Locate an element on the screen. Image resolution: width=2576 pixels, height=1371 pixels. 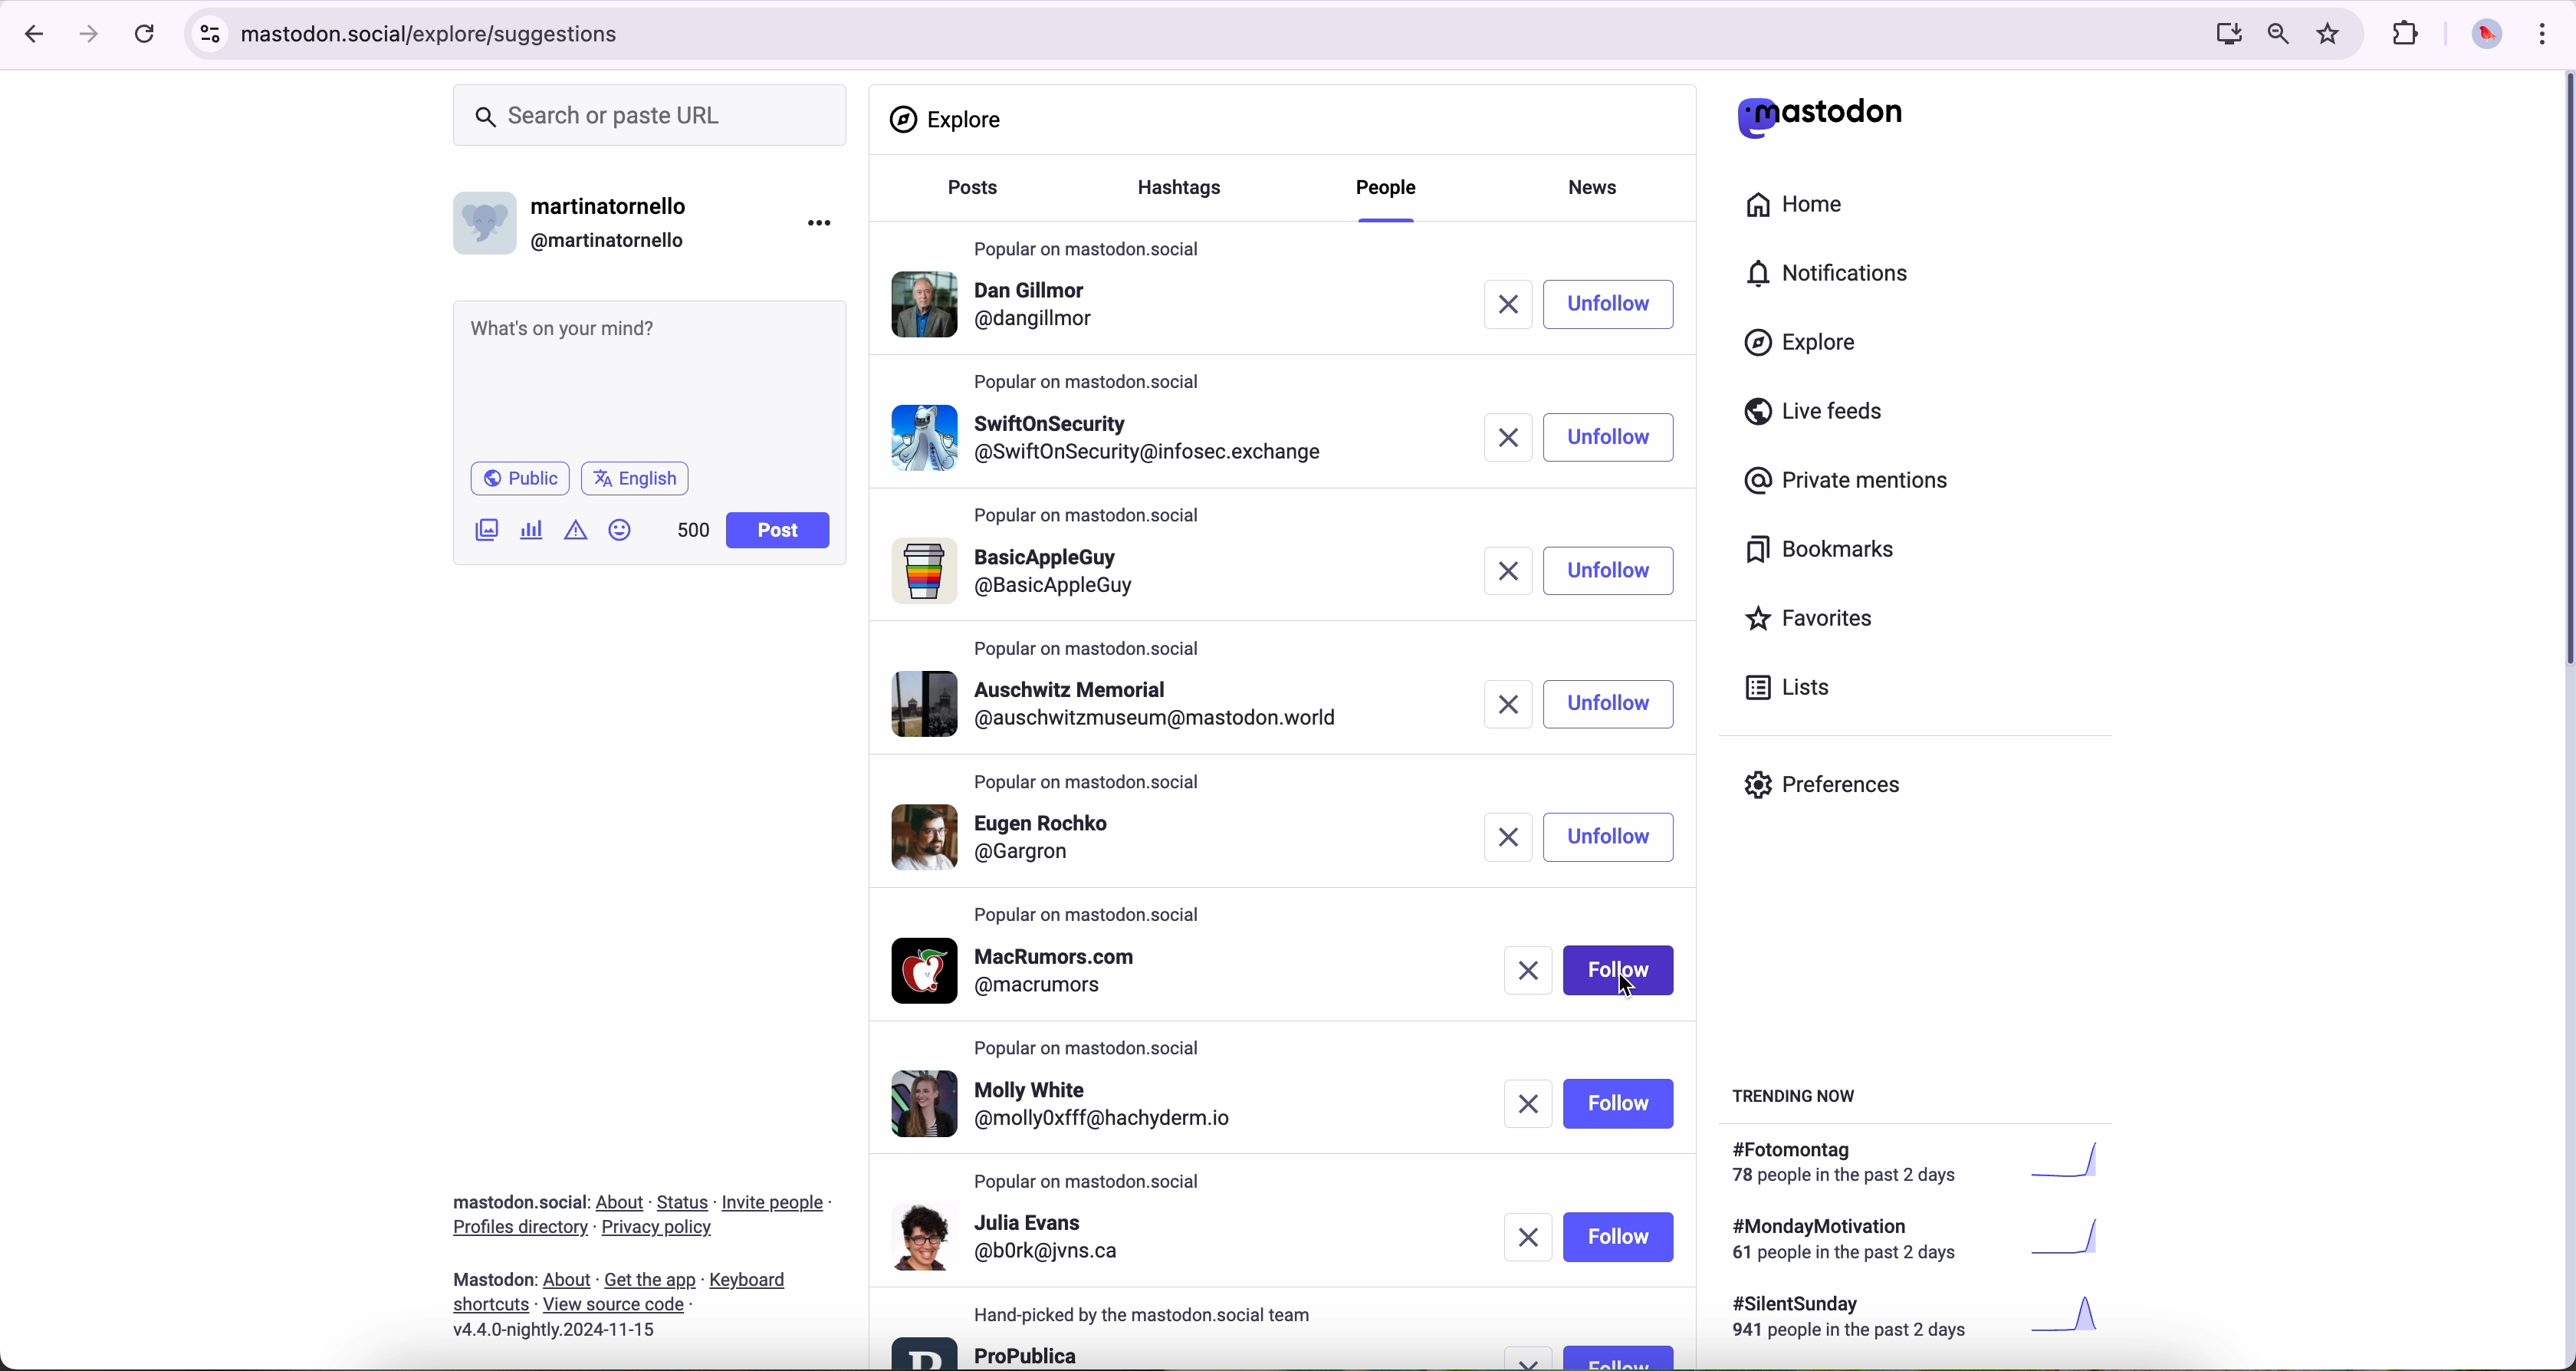
favorites is located at coordinates (2333, 34).